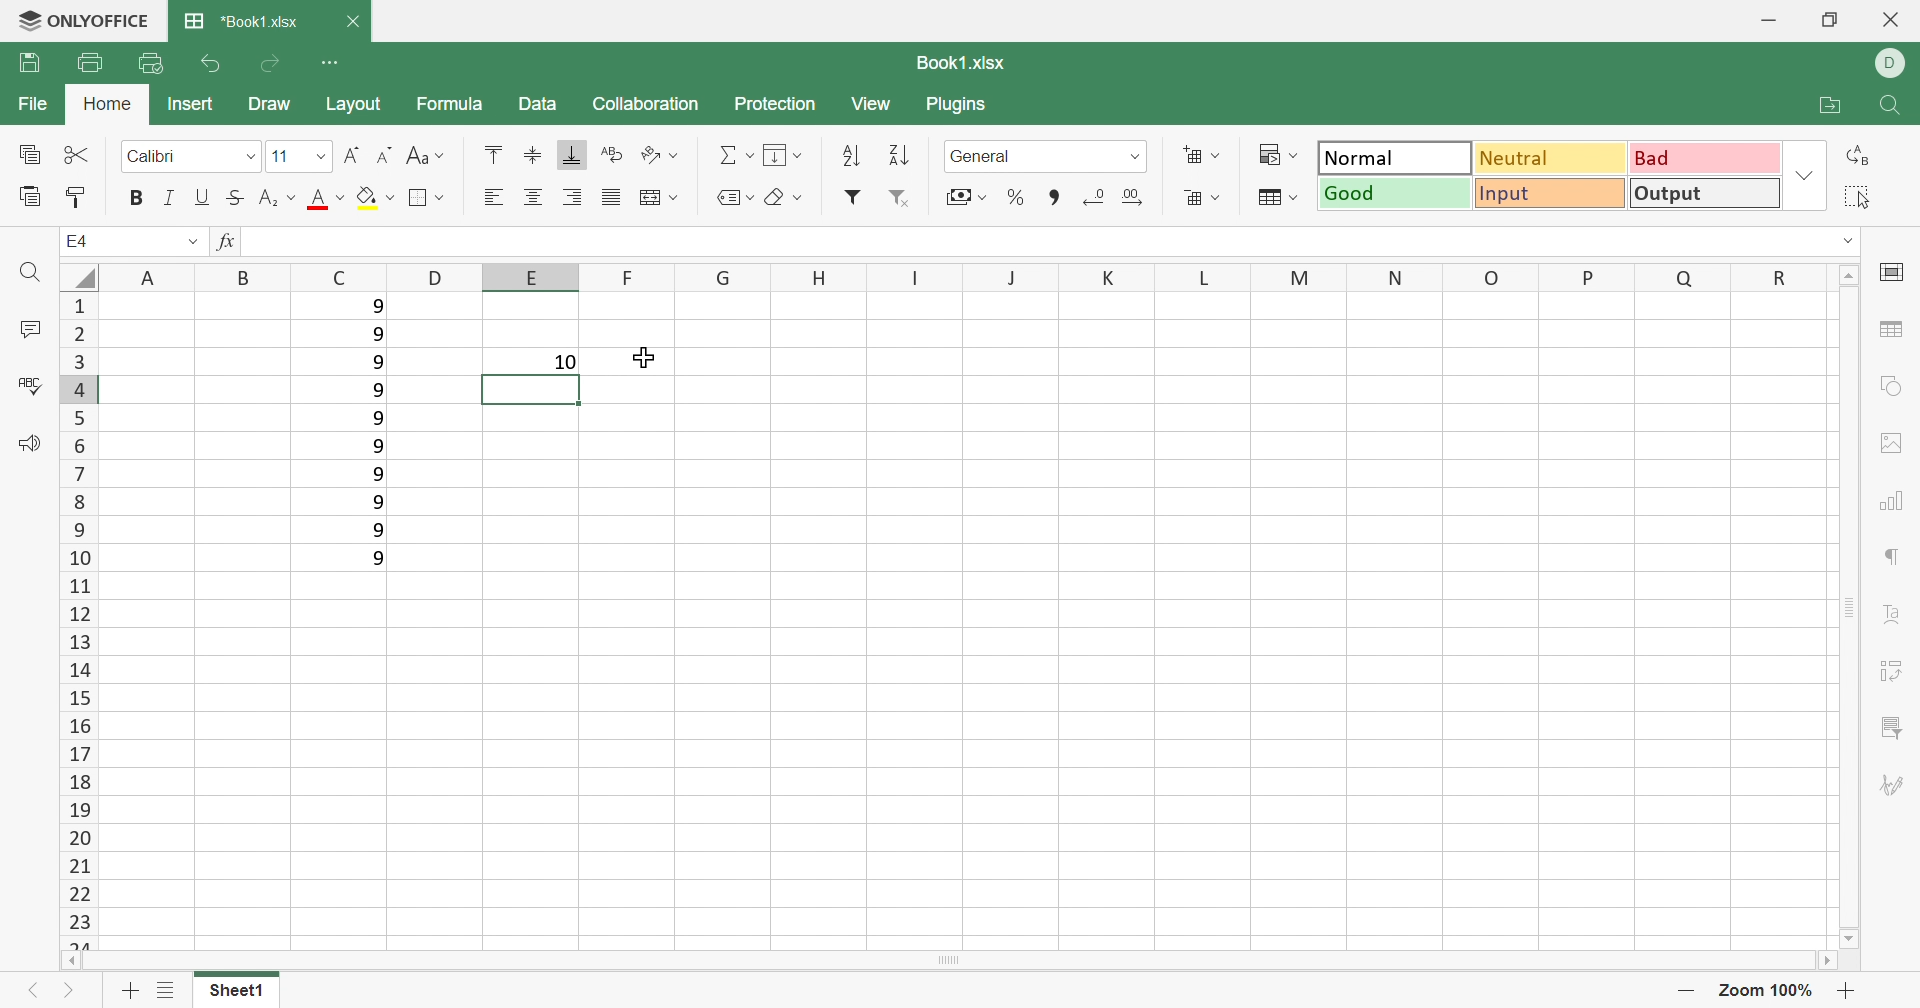 The height and width of the screenshot is (1008, 1920). Describe the element at coordinates (1857, 194) in the screenshot. I see `Select all` at that location.